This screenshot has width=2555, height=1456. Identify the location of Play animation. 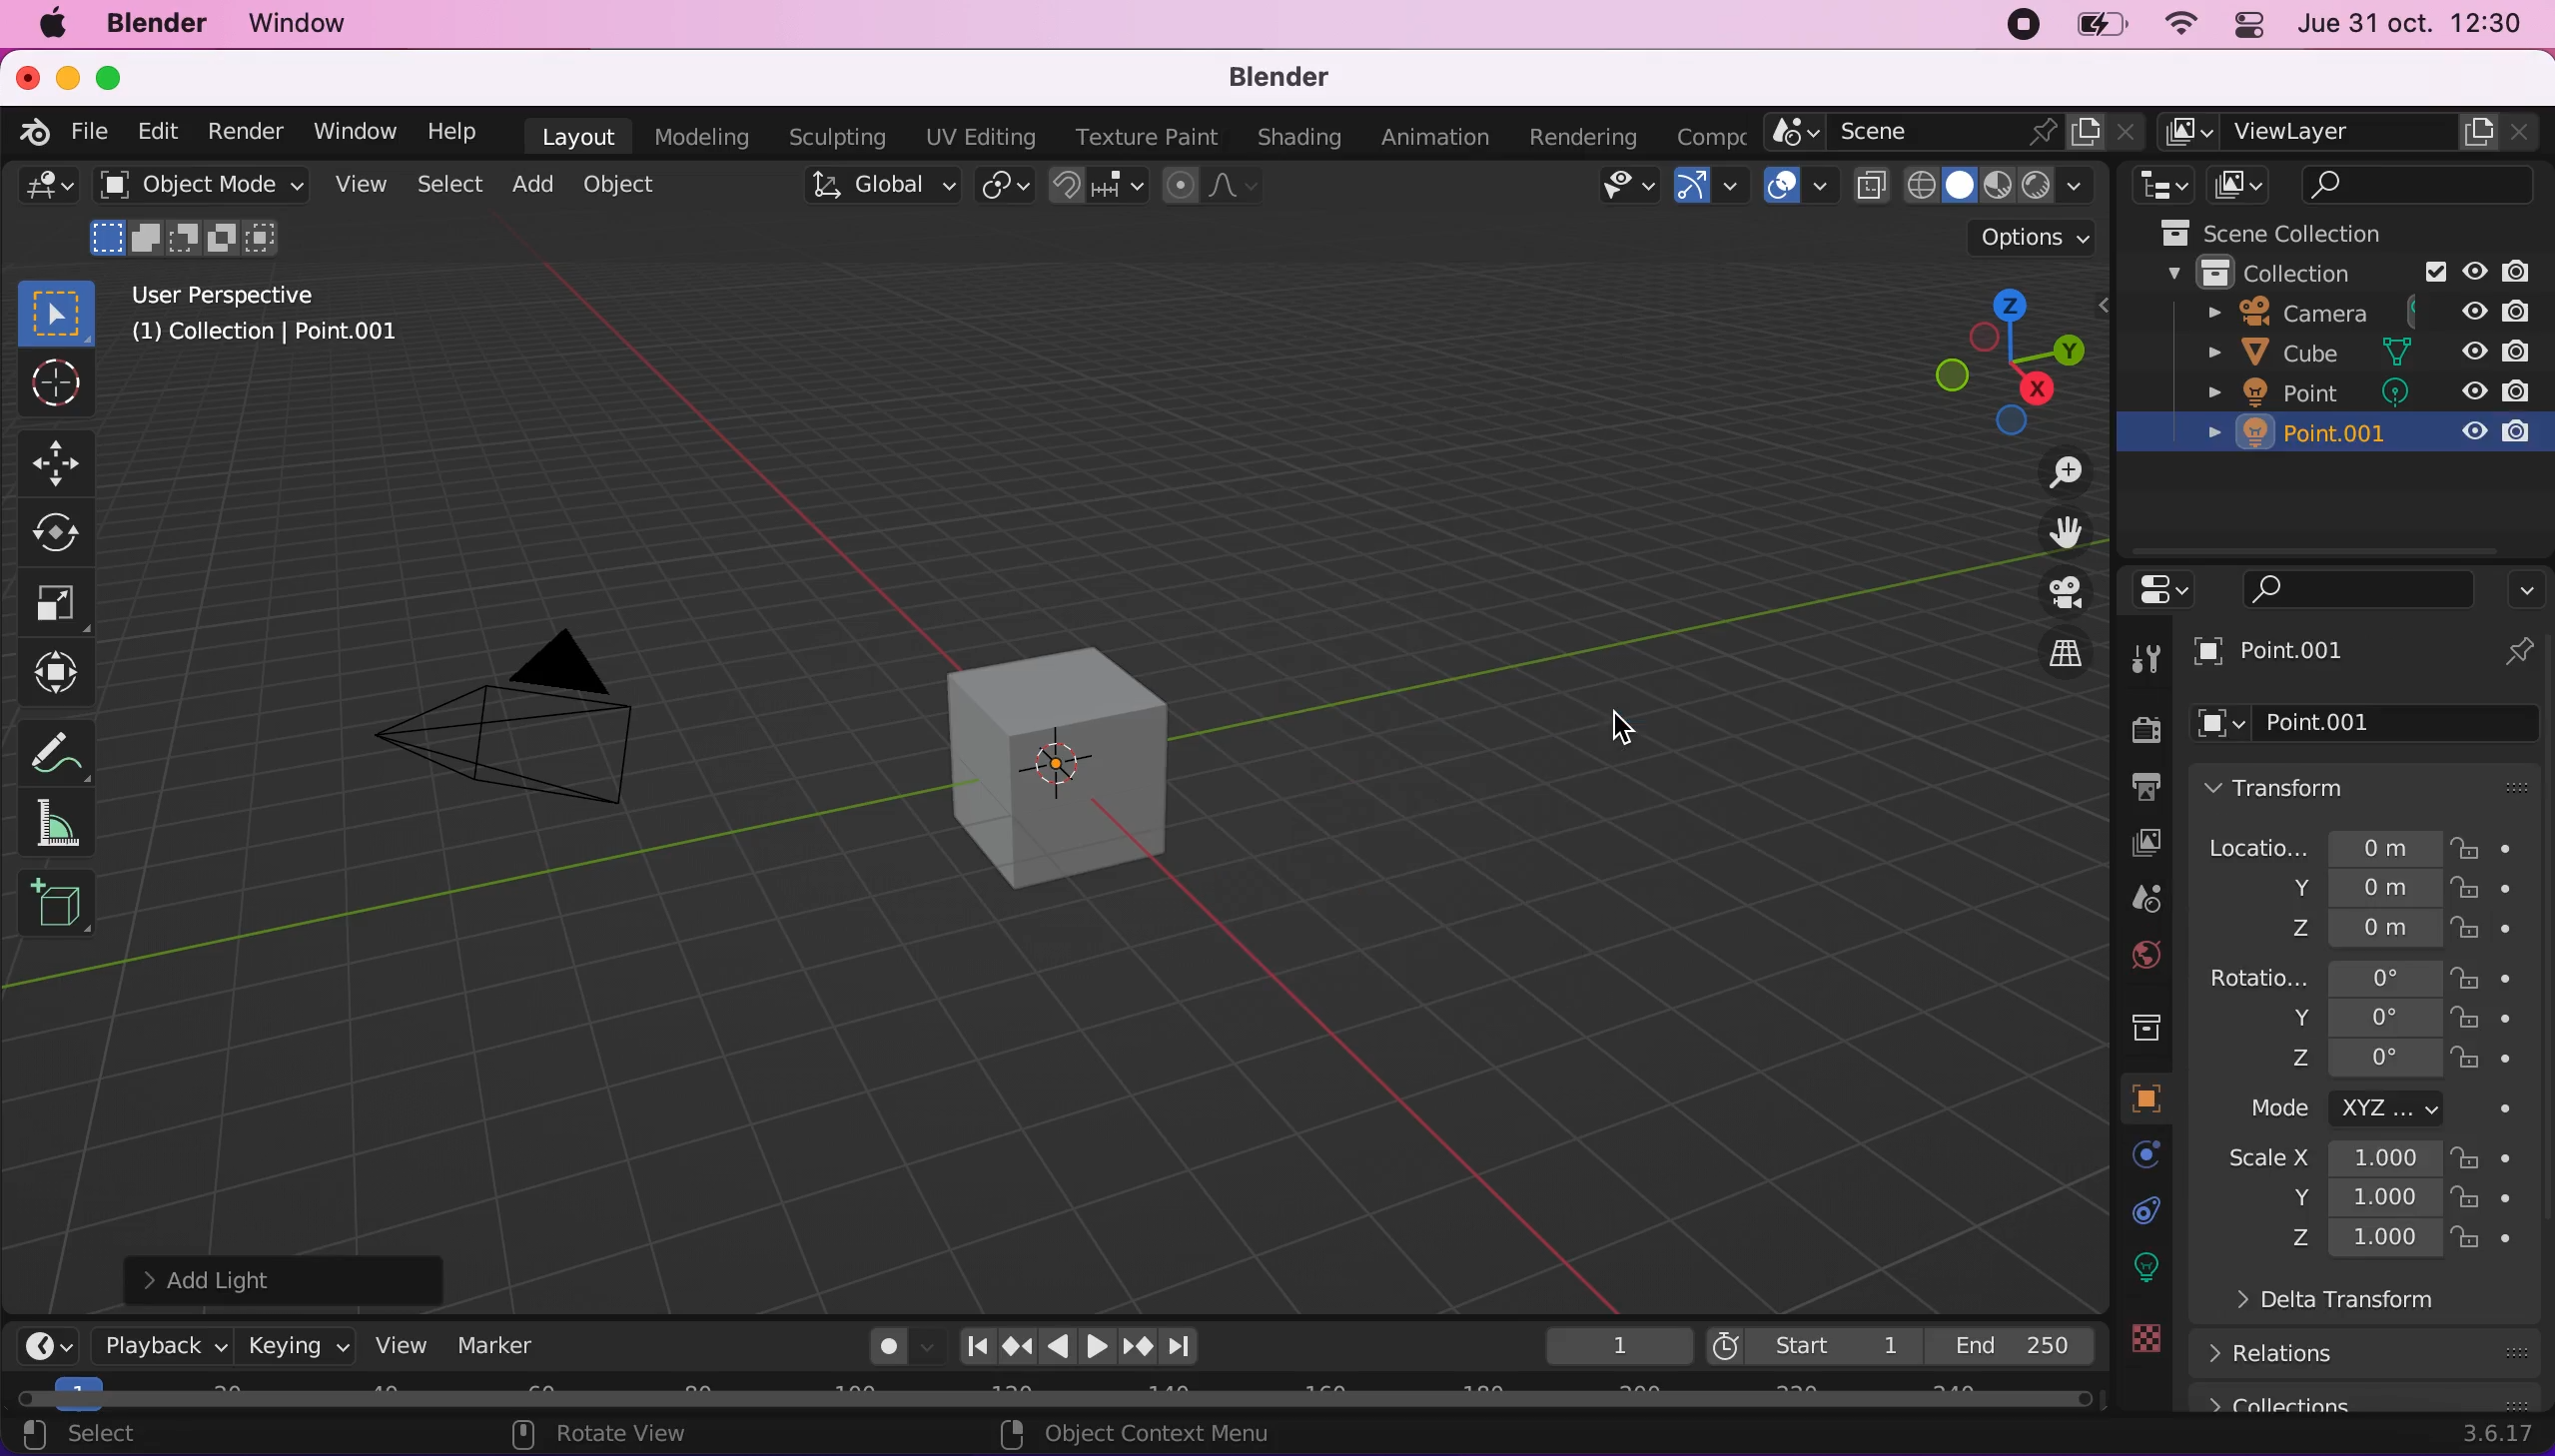
(1054, 1350).